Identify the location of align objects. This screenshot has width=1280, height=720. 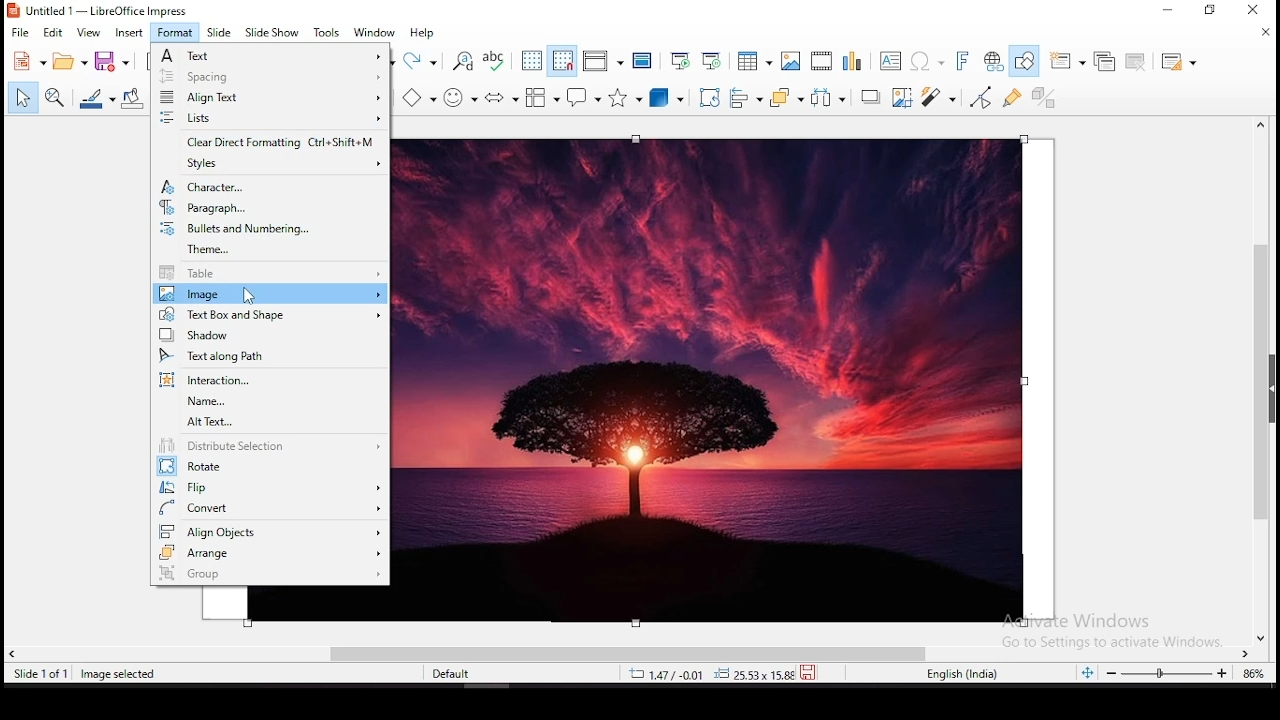
(270, 530).